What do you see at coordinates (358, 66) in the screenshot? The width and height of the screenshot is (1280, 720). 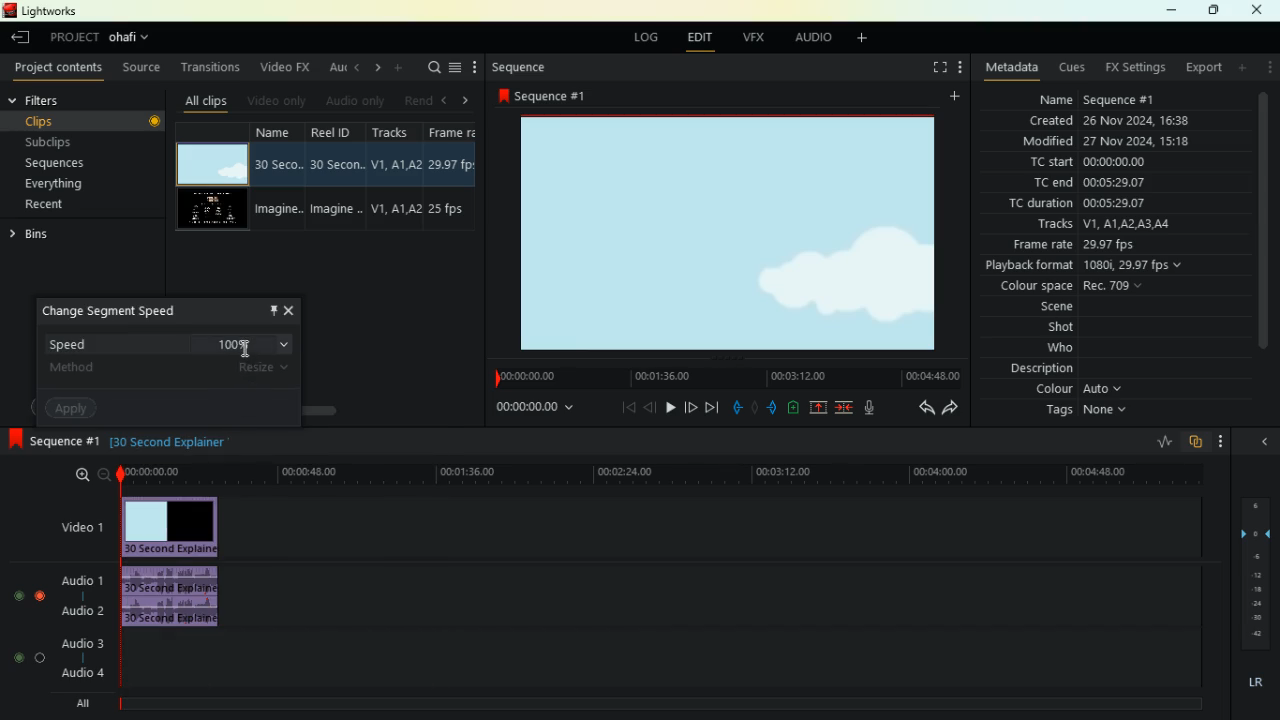 I see `left` at bounding box center [358, 66].